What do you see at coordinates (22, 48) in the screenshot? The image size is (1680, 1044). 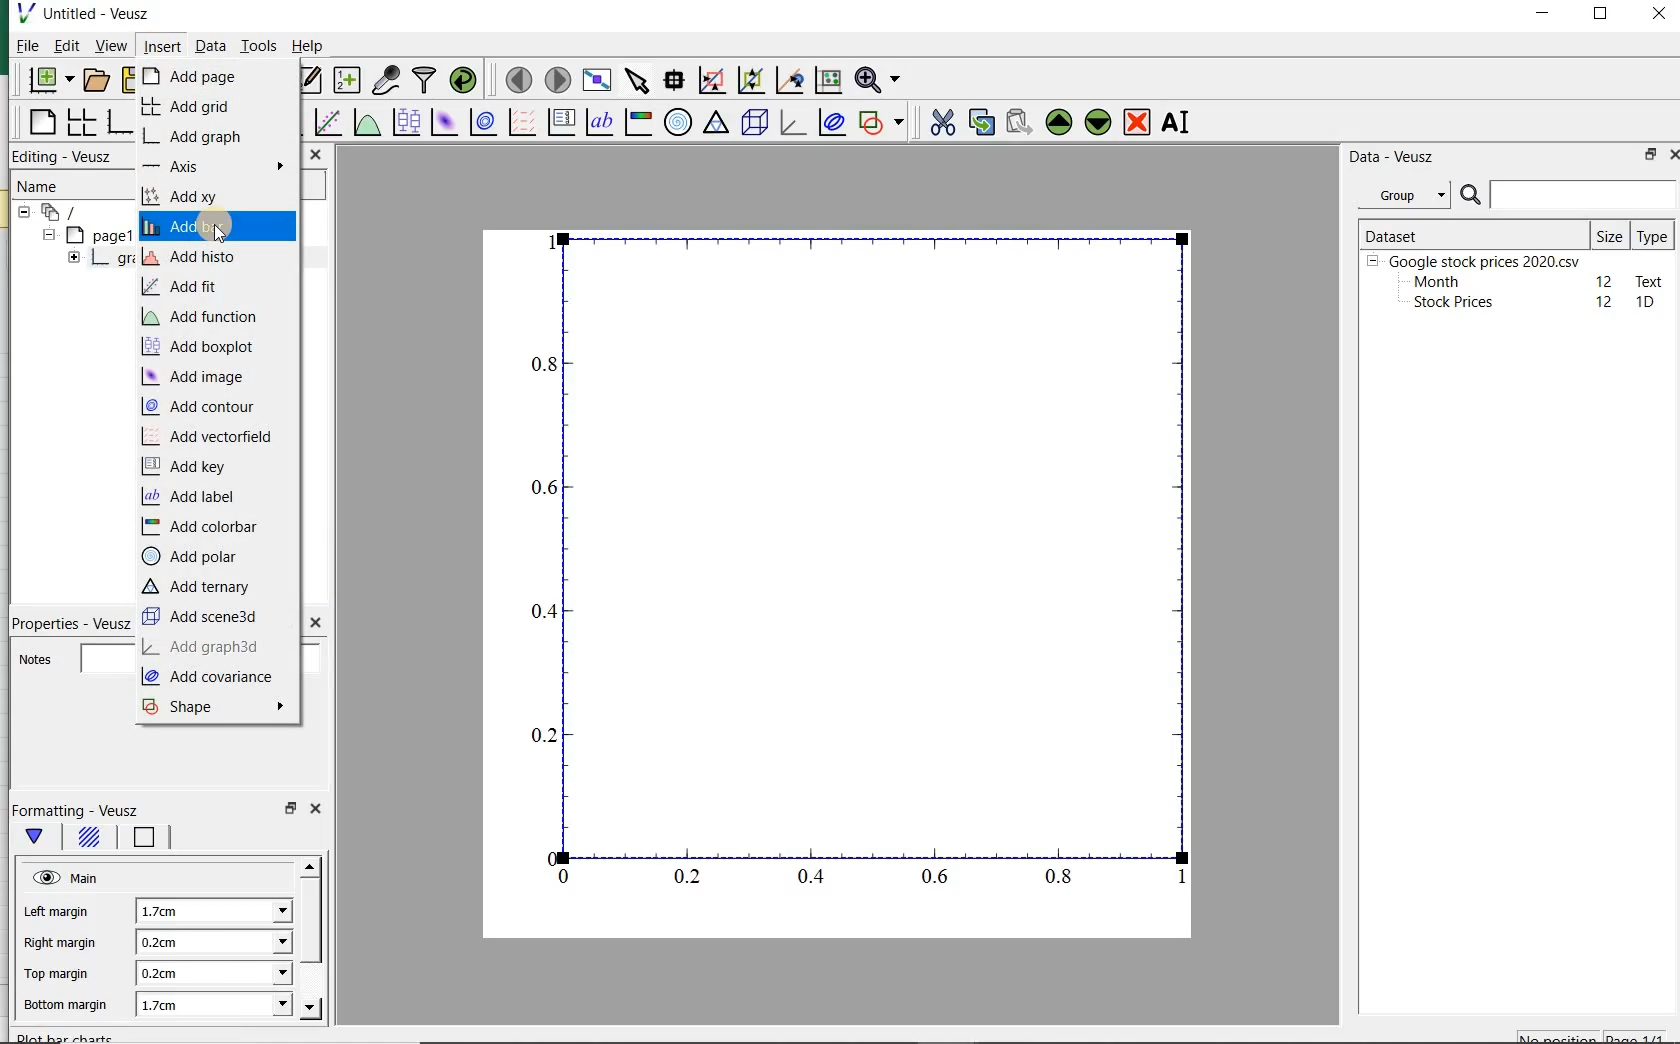 I see `File` at bounding box center [22, 48].